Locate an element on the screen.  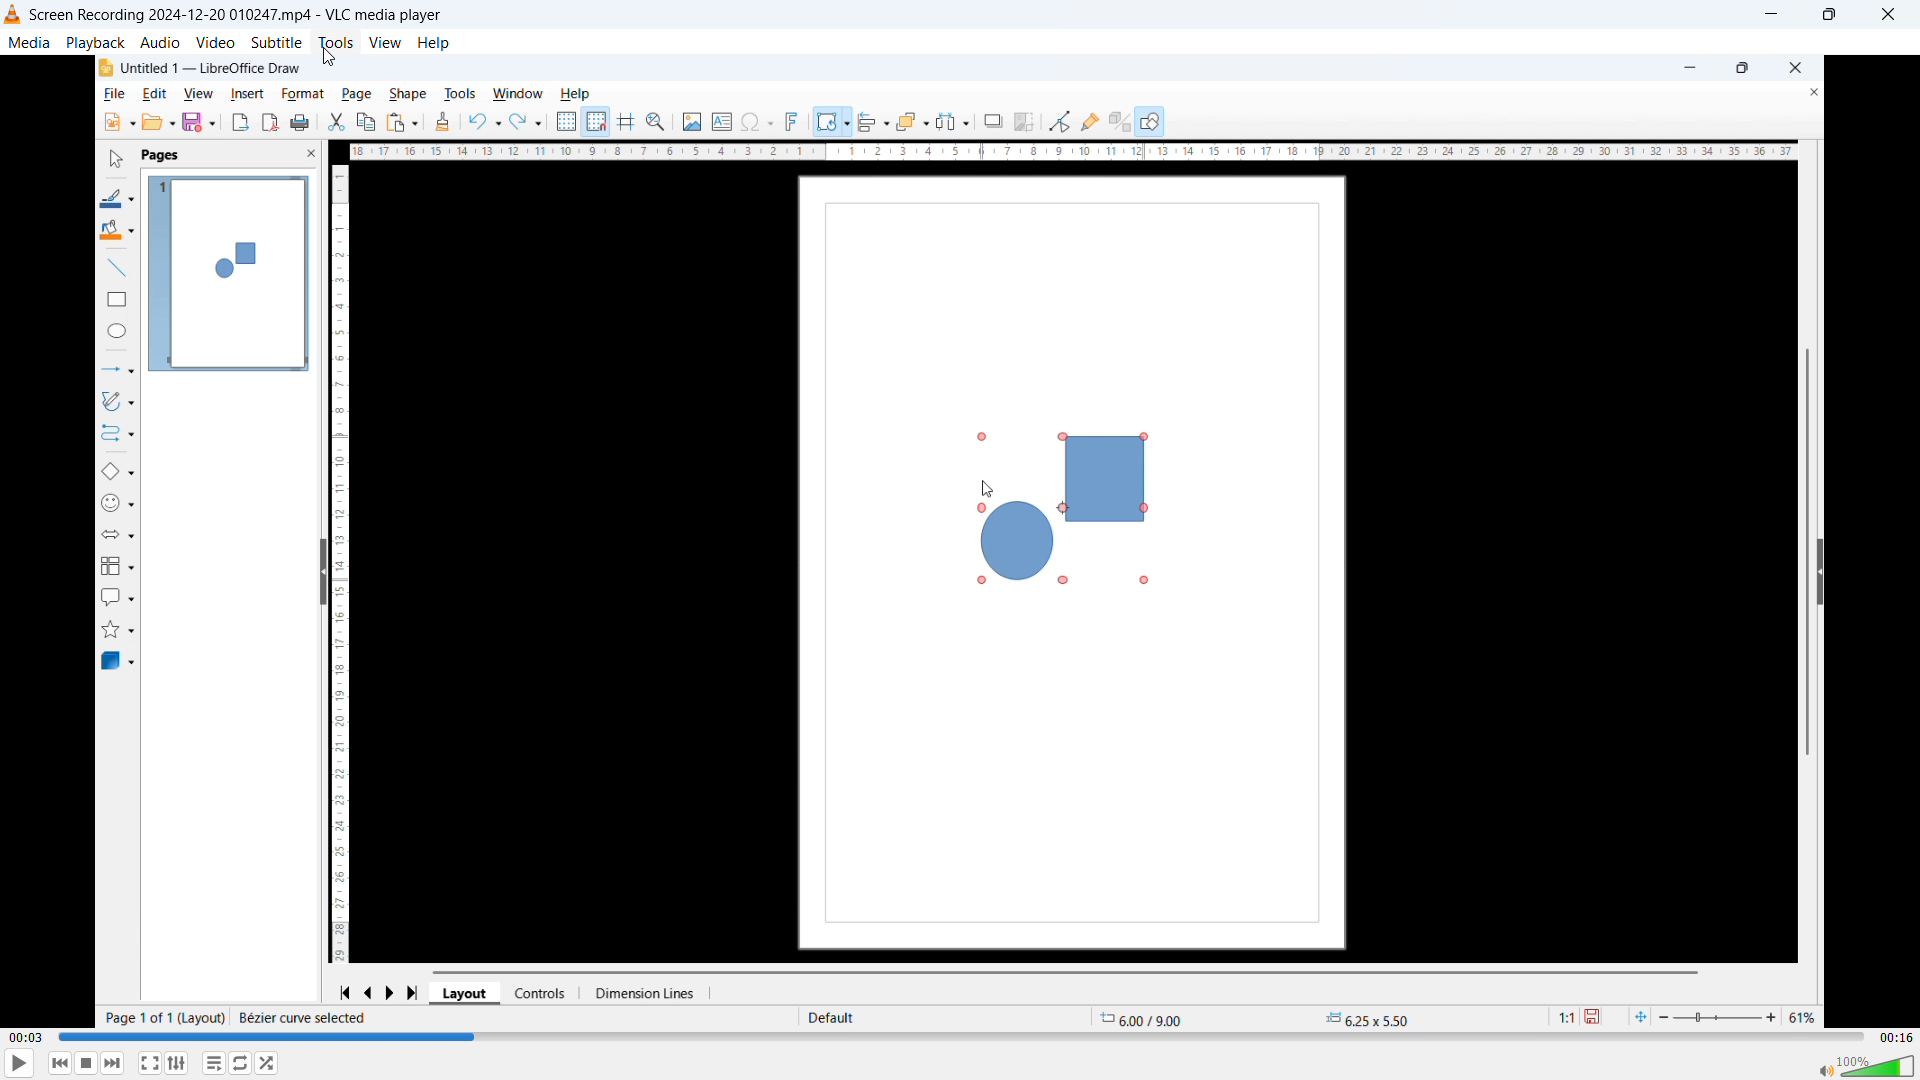
media is located at coordinates (29, 41).